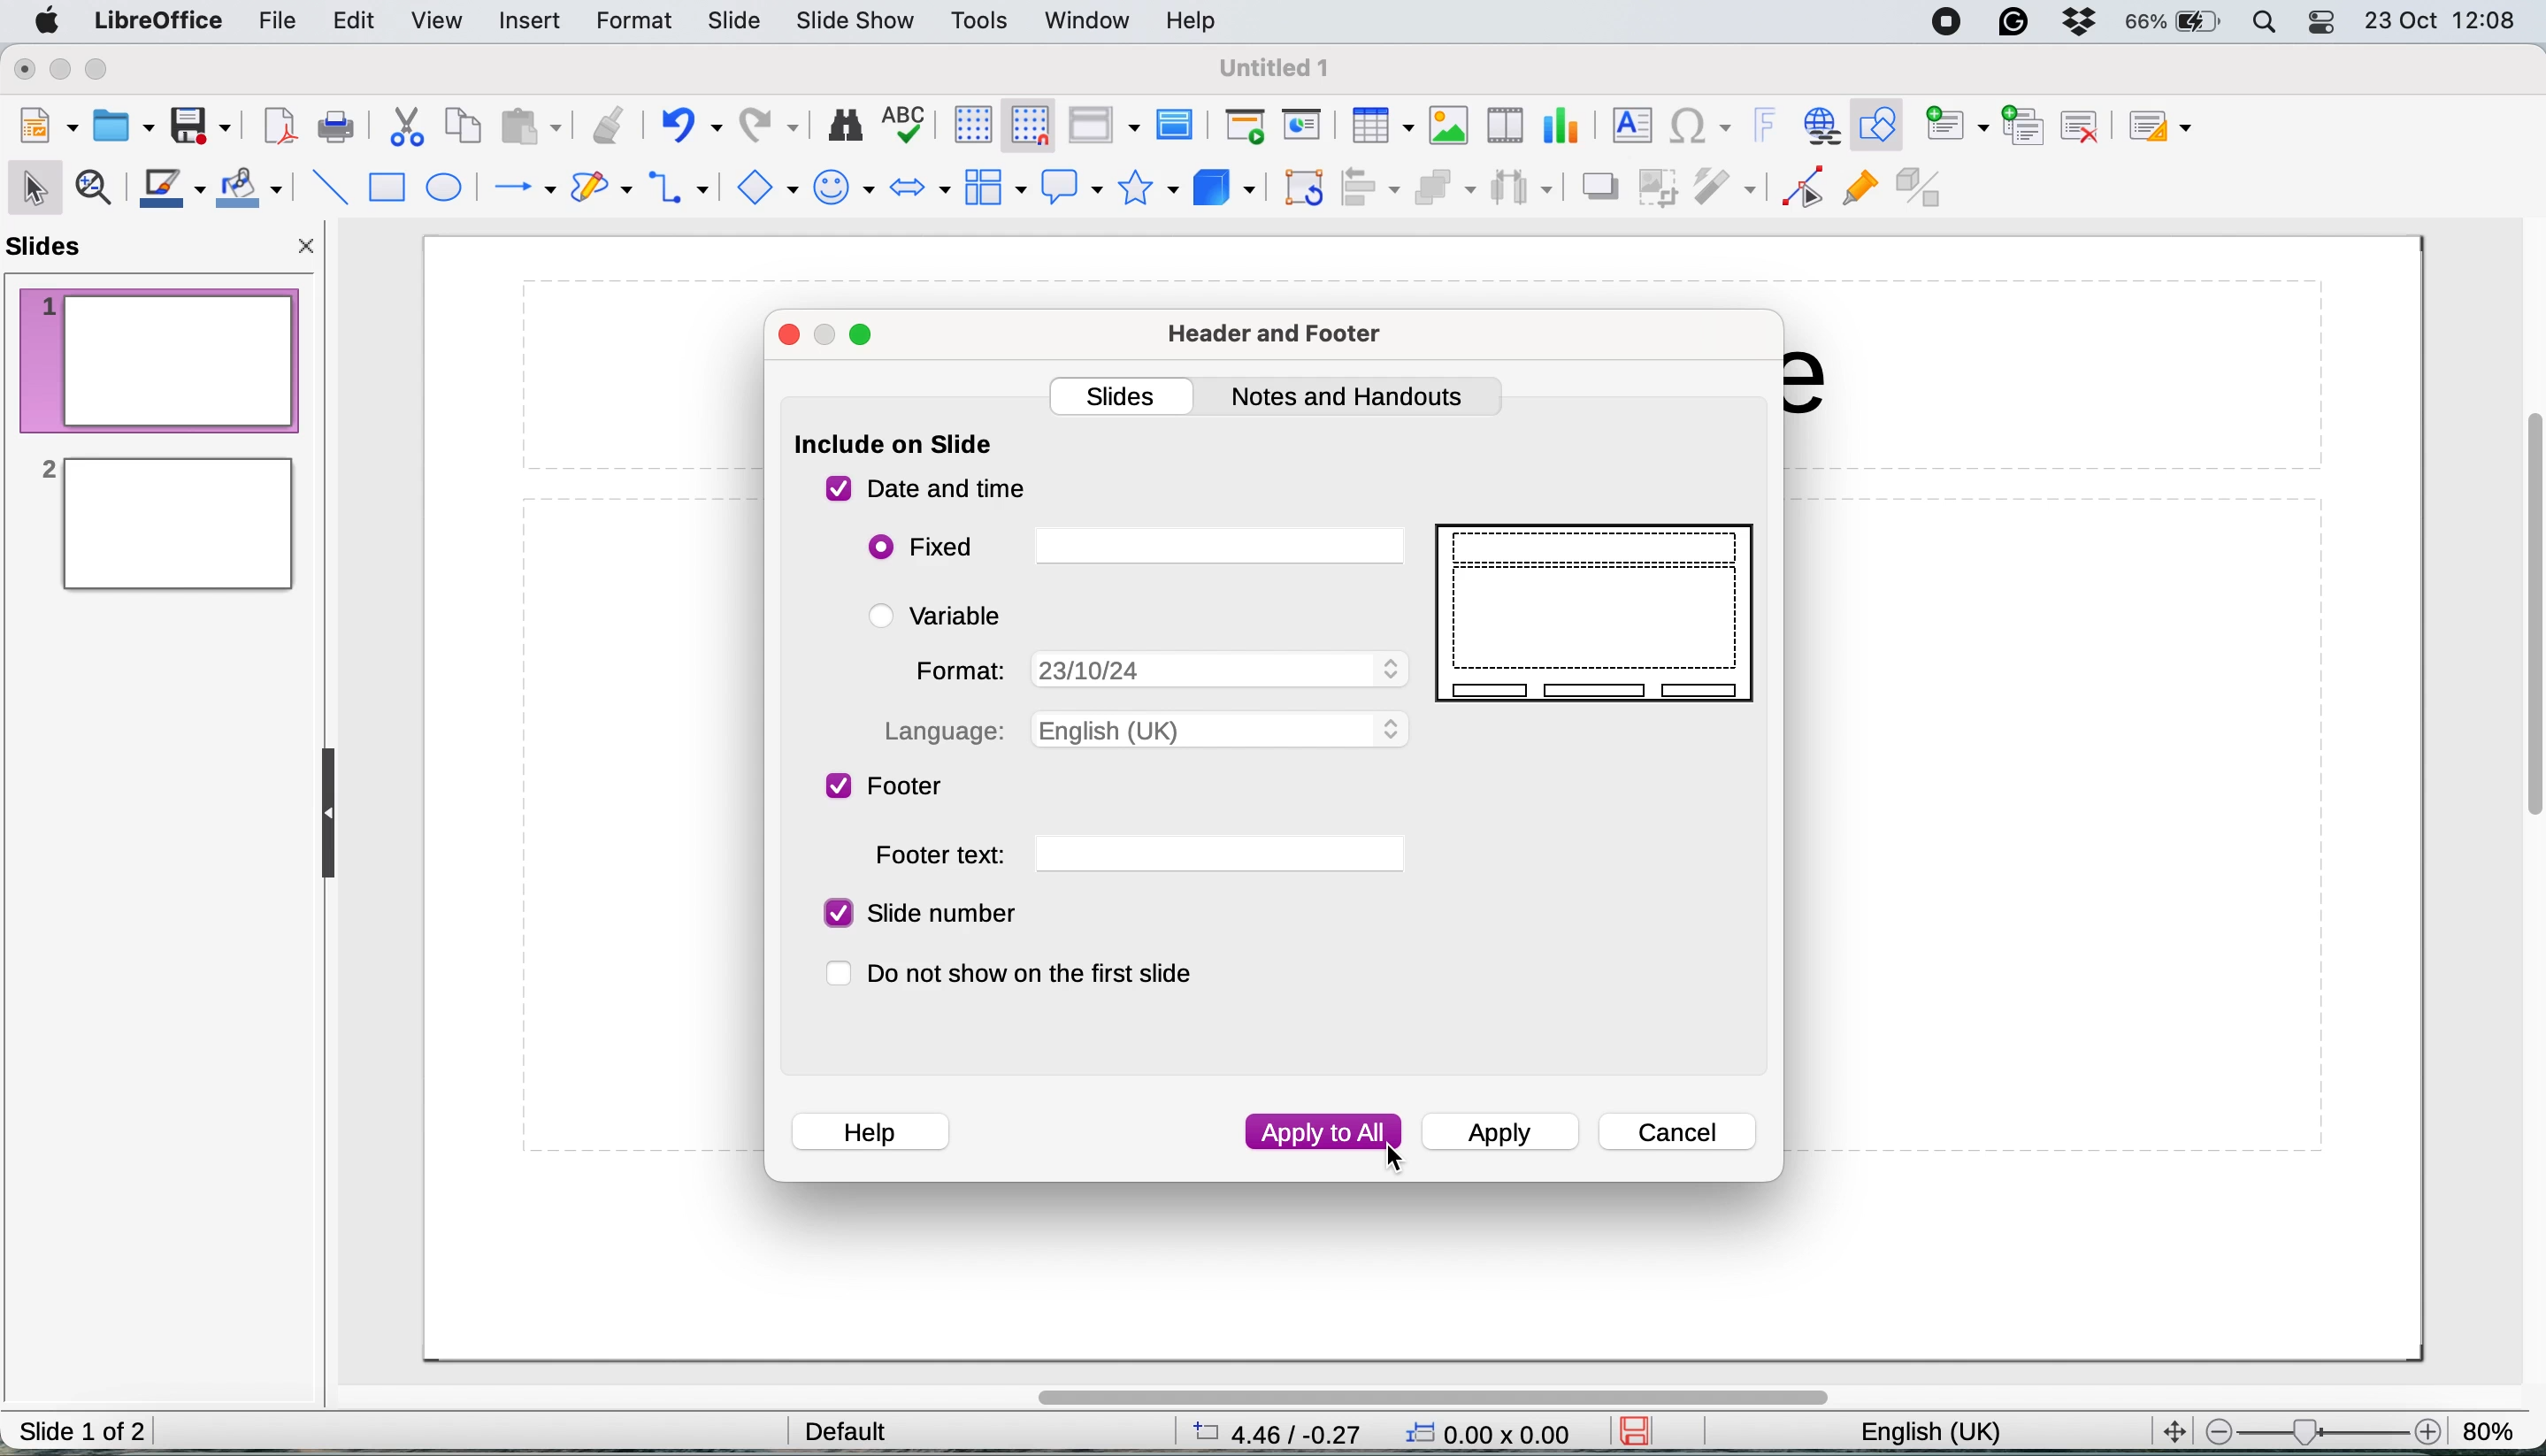 The height and width of the screenshot is (1456, 2546). What do you see at coordinates (335, 127) in the screenshot?
I see `print` at bounding box center [335, 127].